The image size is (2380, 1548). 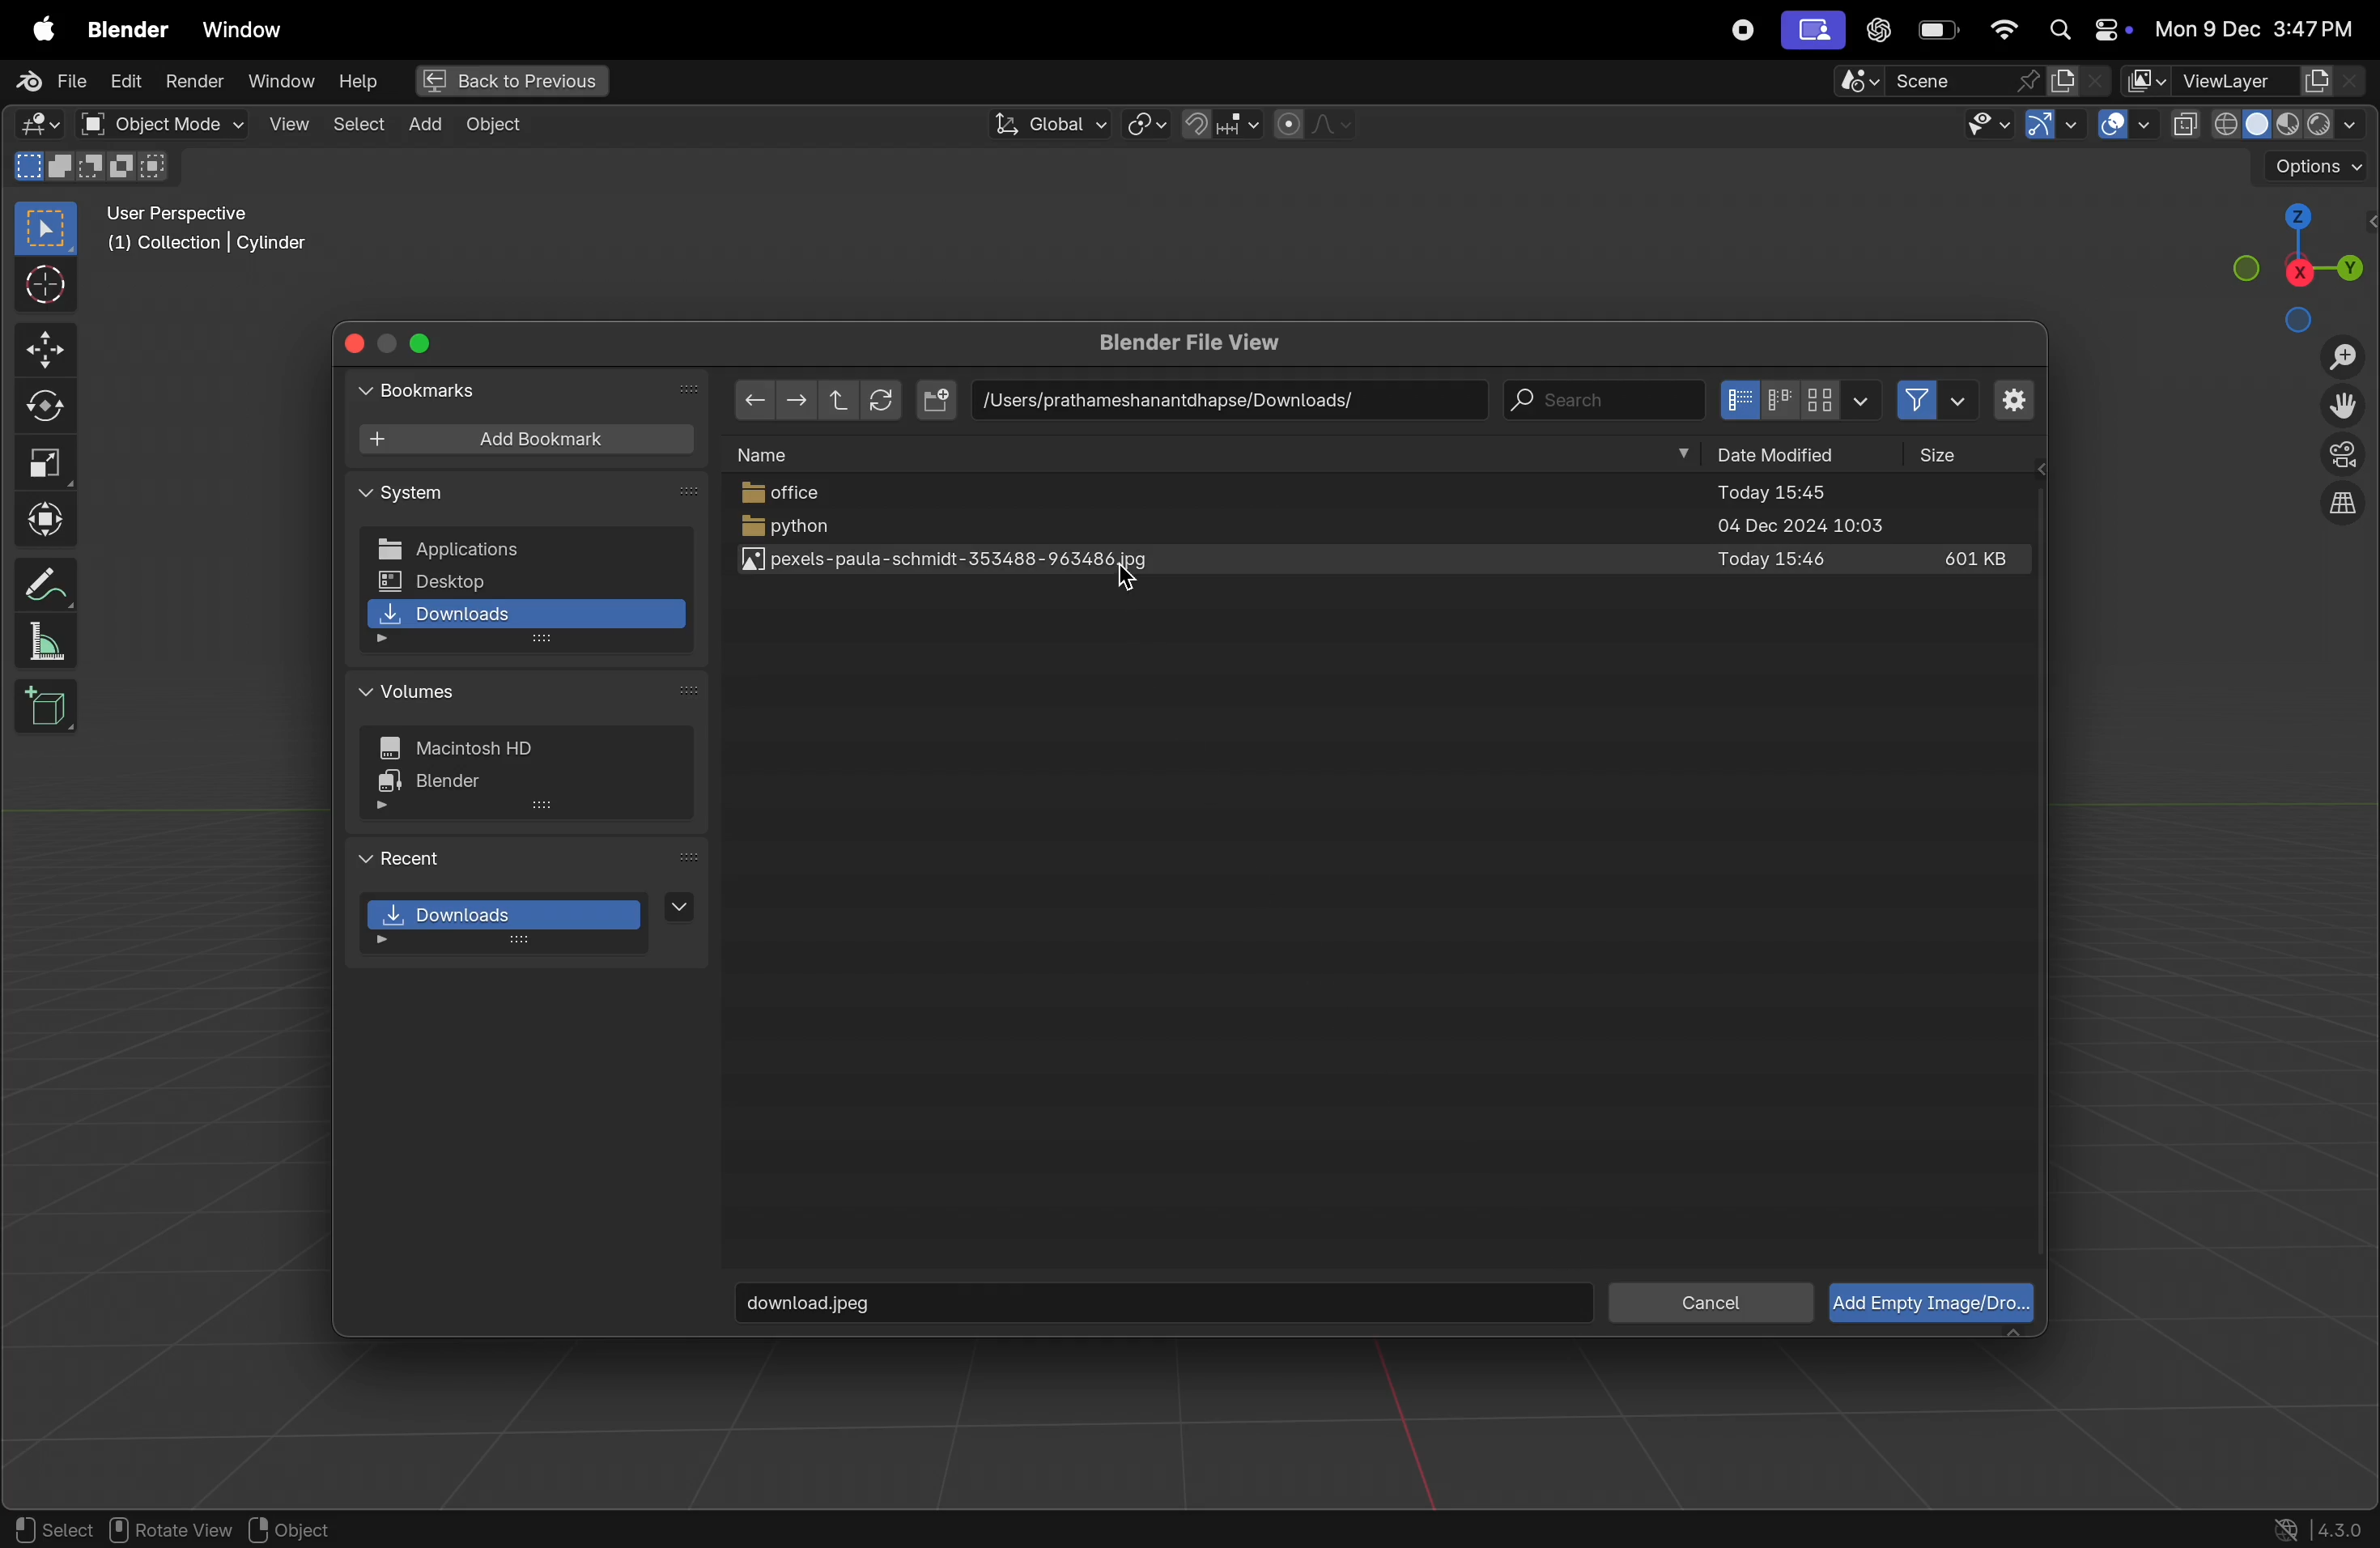 I want to click on Apple menu, so click(x=36, y=25).